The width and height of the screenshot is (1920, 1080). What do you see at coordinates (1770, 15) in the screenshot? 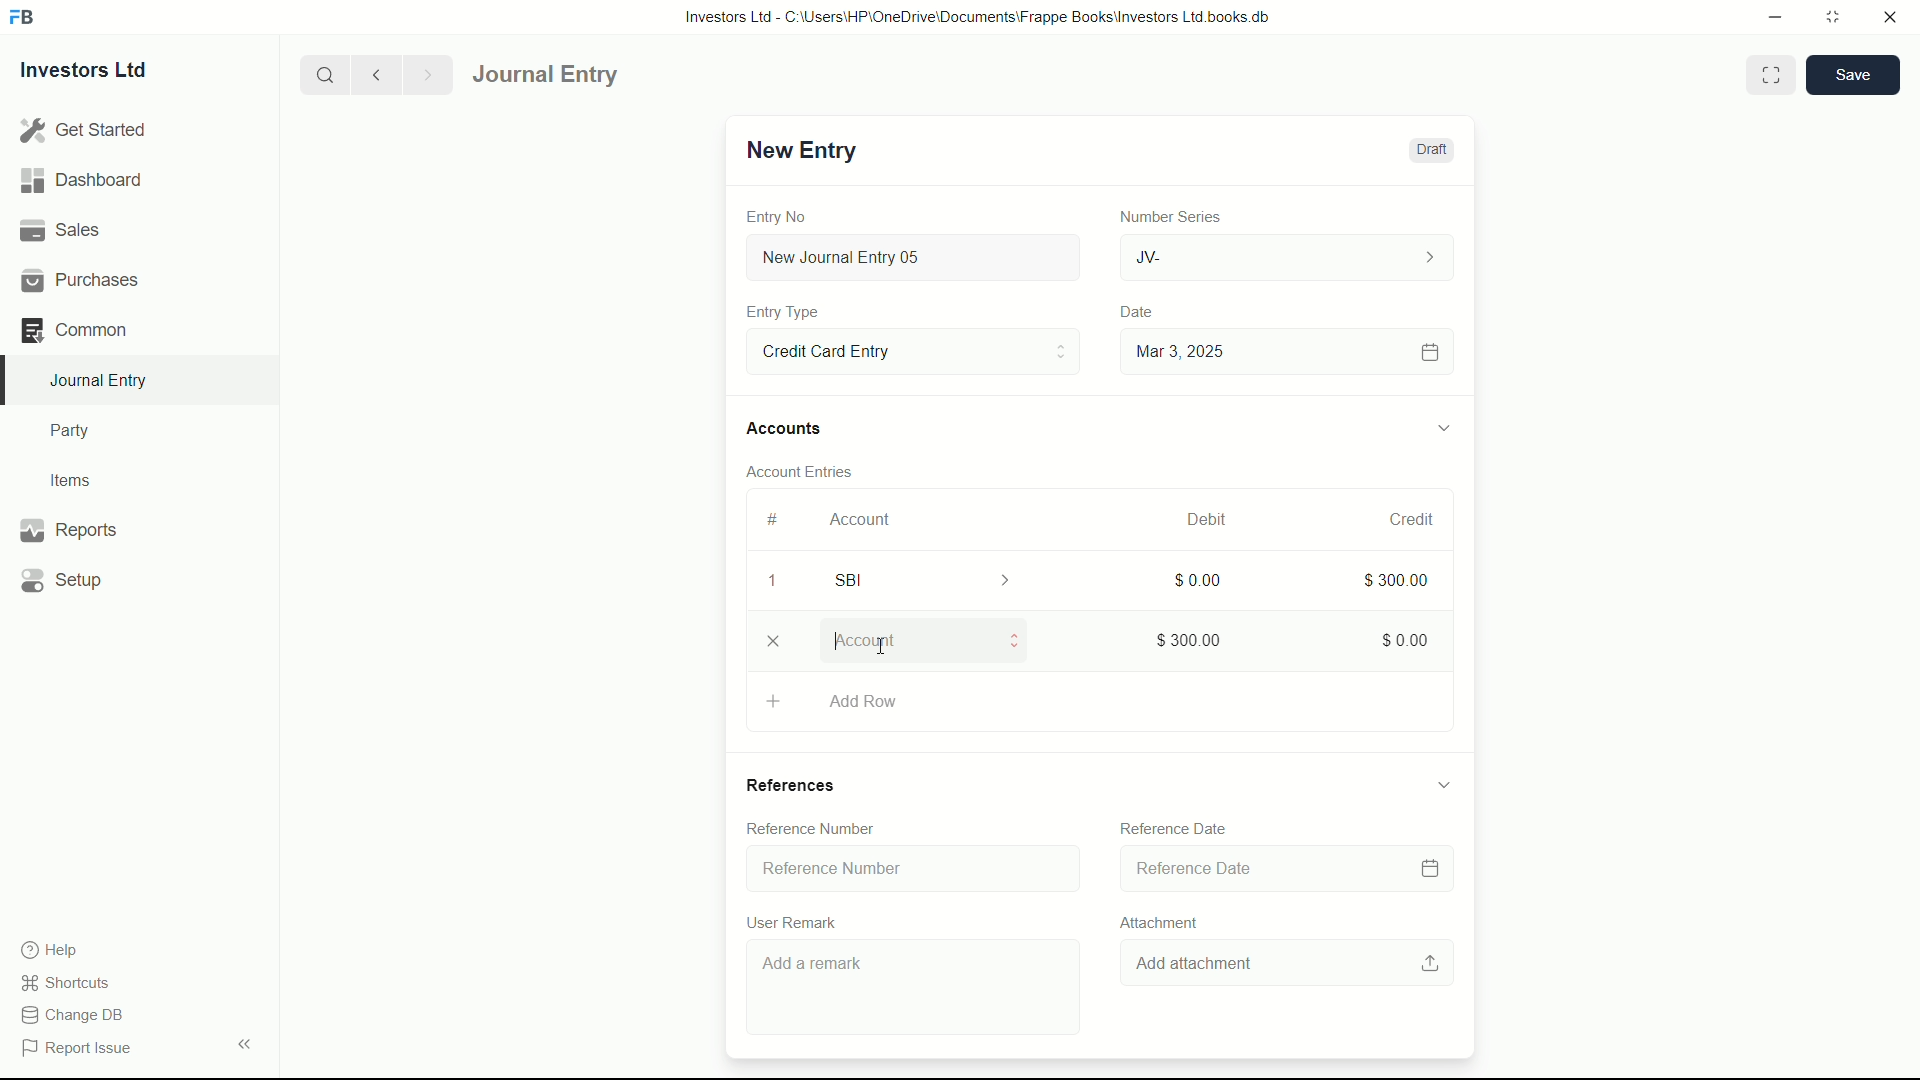
I see `minimize` at bounding box center [1770, 15].